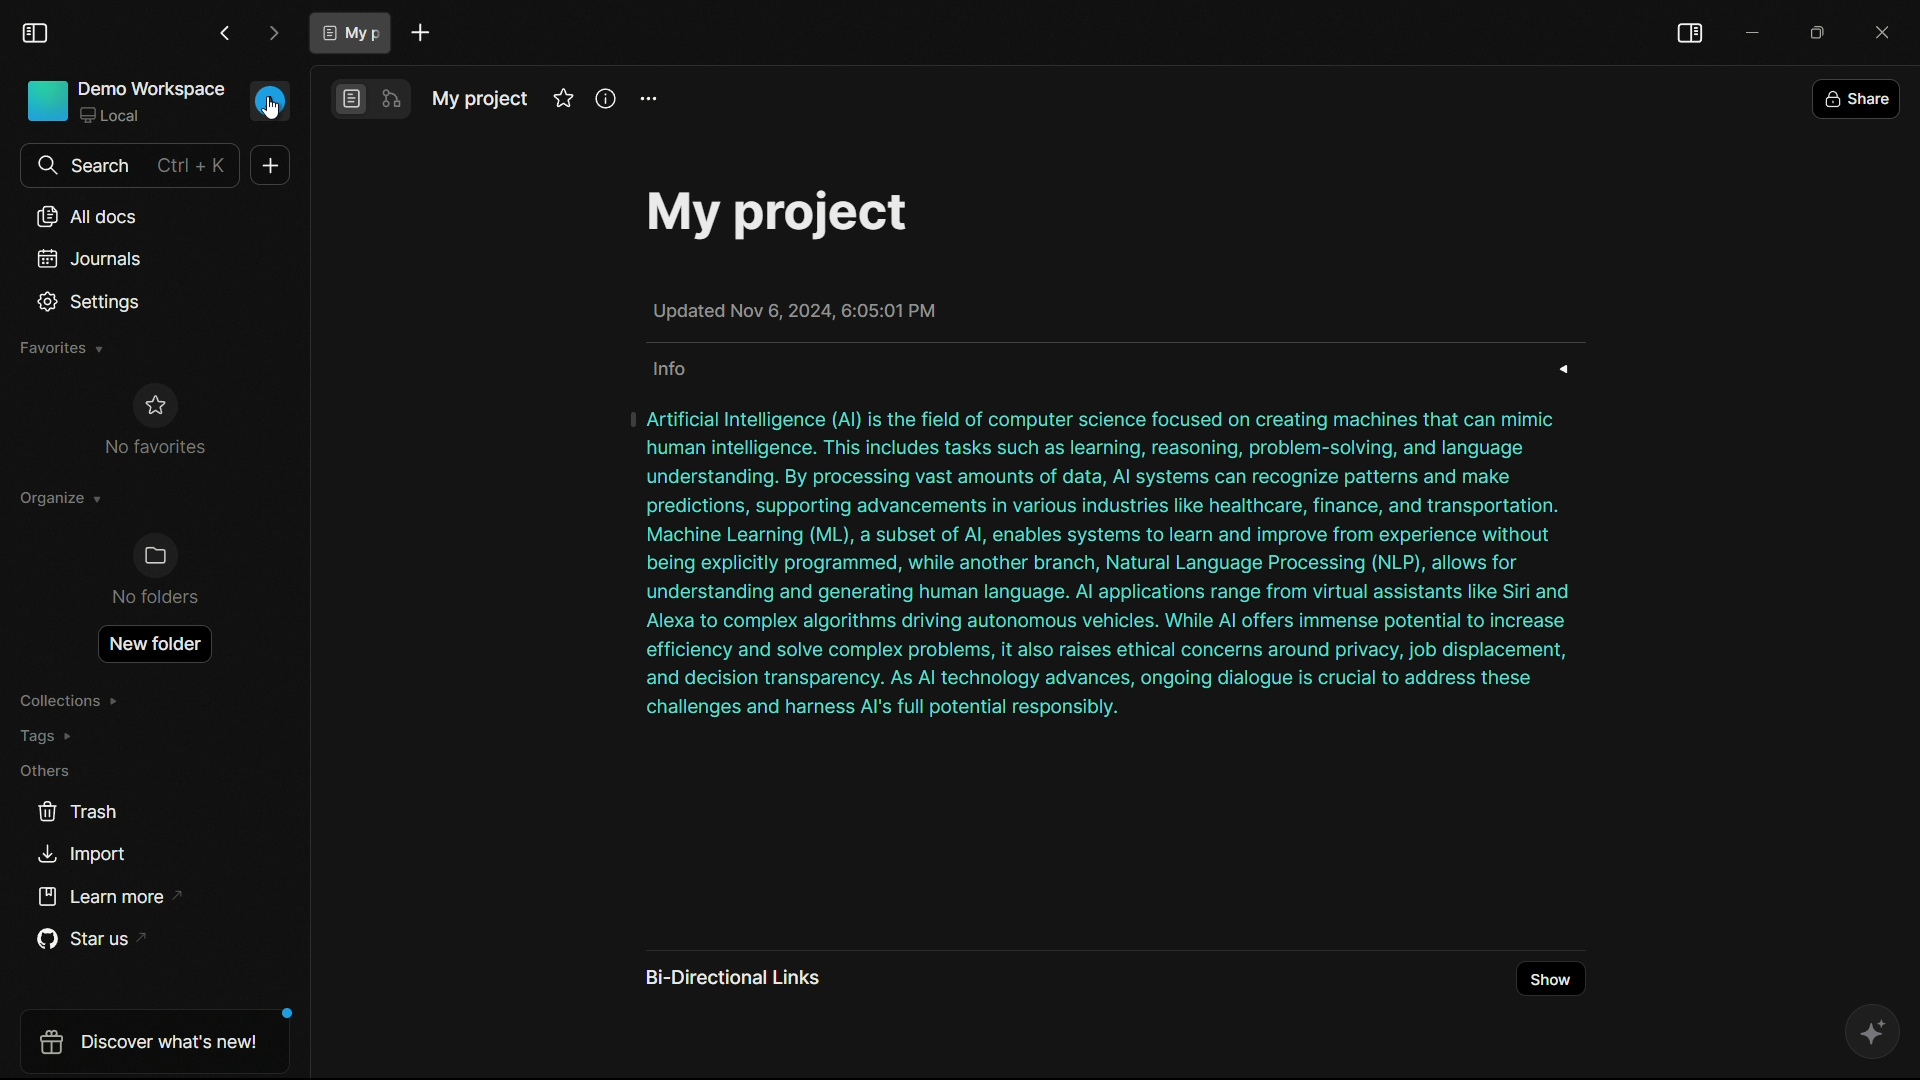 Image resolution: width=1920 pixels, height=1080 pixels. What do you see at coordinates (1883, 29) in the screenshot?
I see `close app` at bounding box center [1883, 29].